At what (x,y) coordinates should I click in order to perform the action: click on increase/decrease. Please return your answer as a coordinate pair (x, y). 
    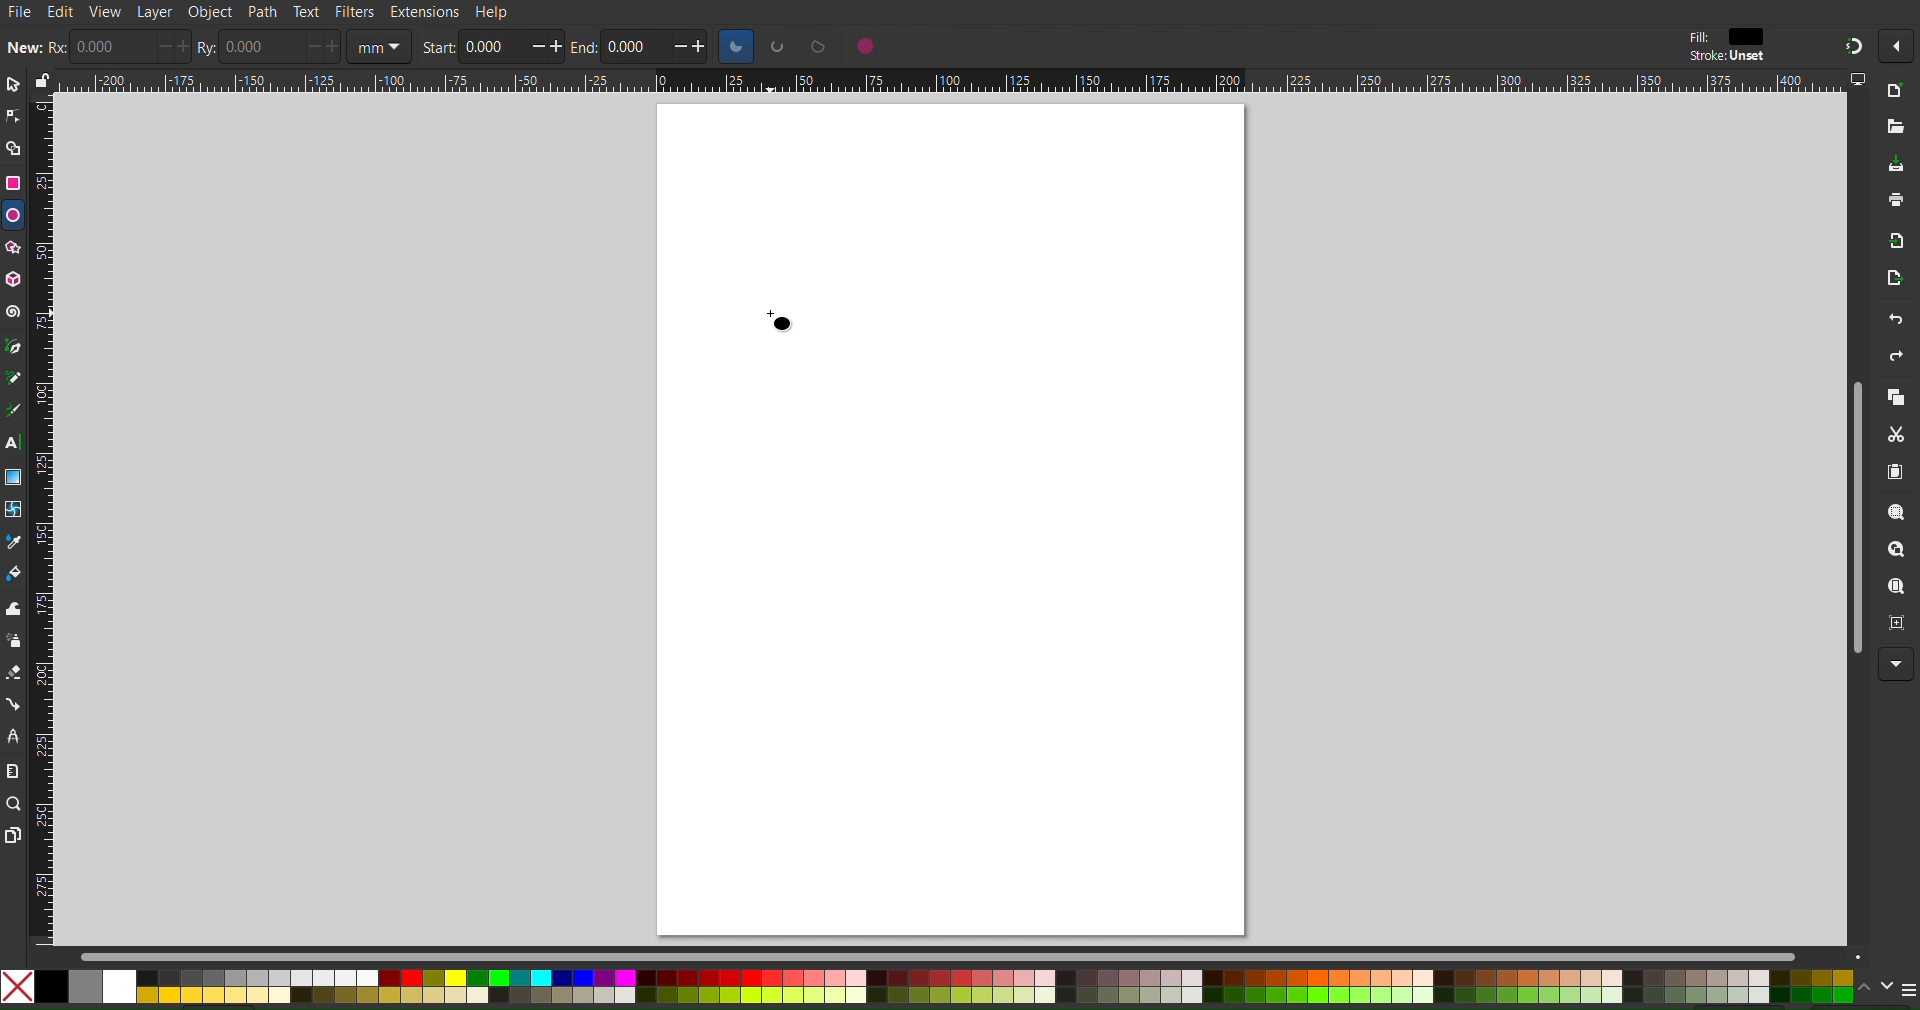
    Looking at the image, I should click on (321, 46).